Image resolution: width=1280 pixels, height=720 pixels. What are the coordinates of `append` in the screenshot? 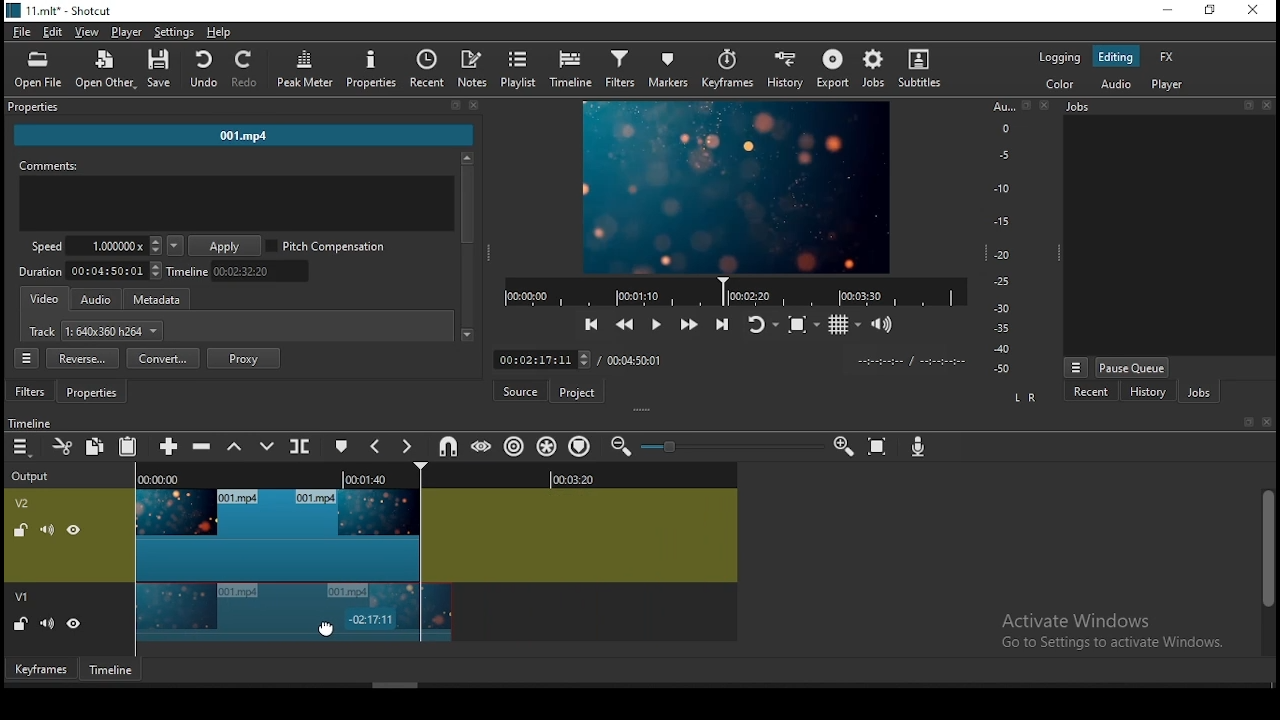 It's located at (171, 448).